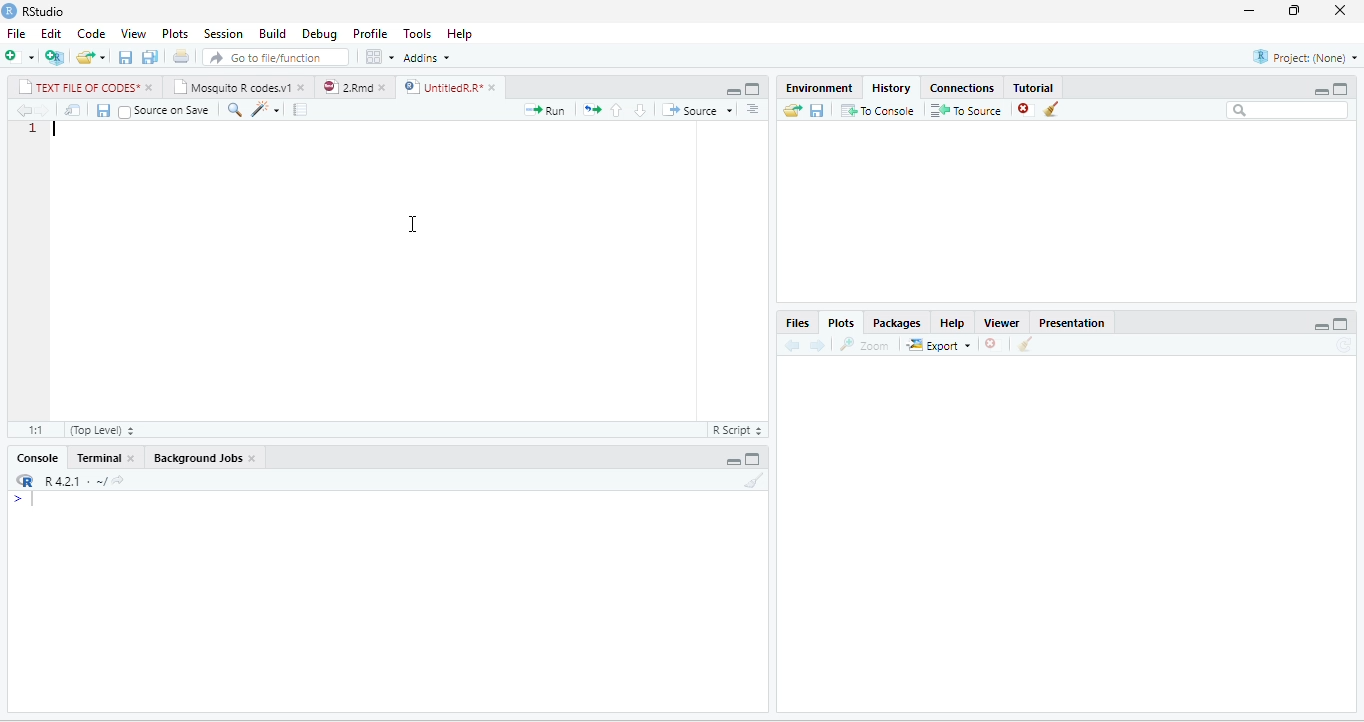 This screenshot has width=1364, height=722. I want to click on Files, so click(799, 324).